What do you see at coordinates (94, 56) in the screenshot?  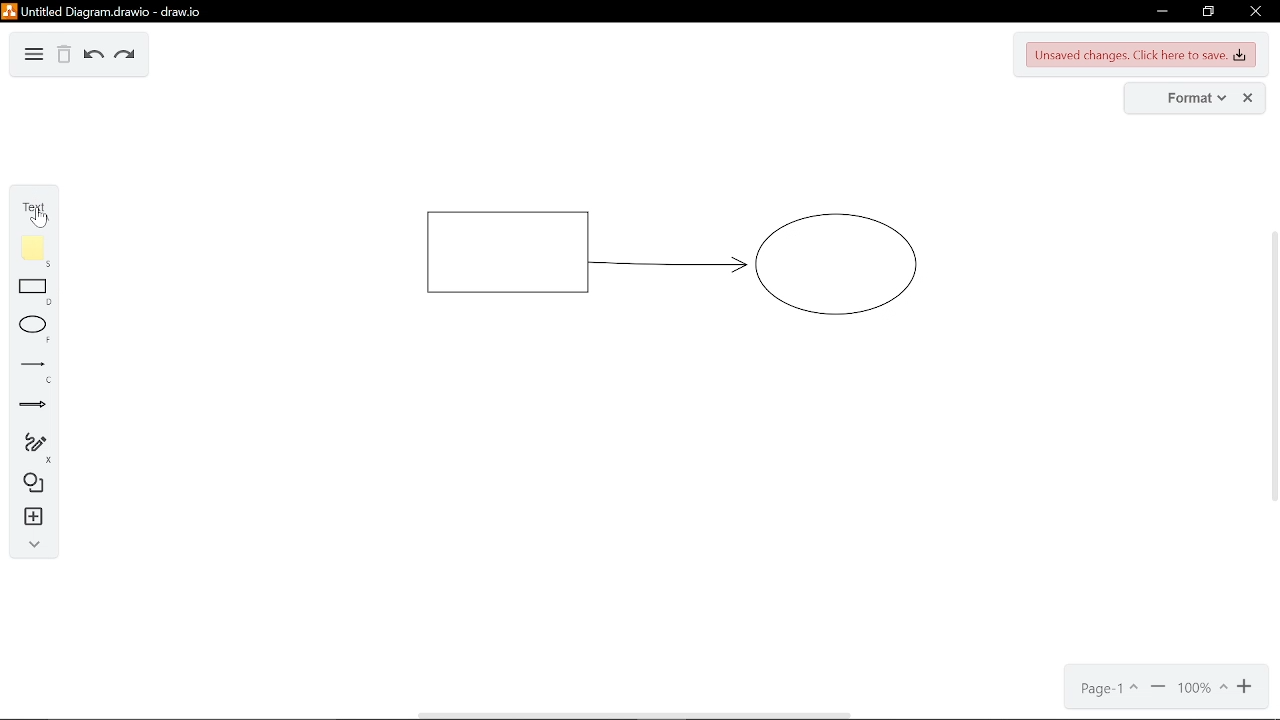 I see `undo` at bounding box center [94, 56].